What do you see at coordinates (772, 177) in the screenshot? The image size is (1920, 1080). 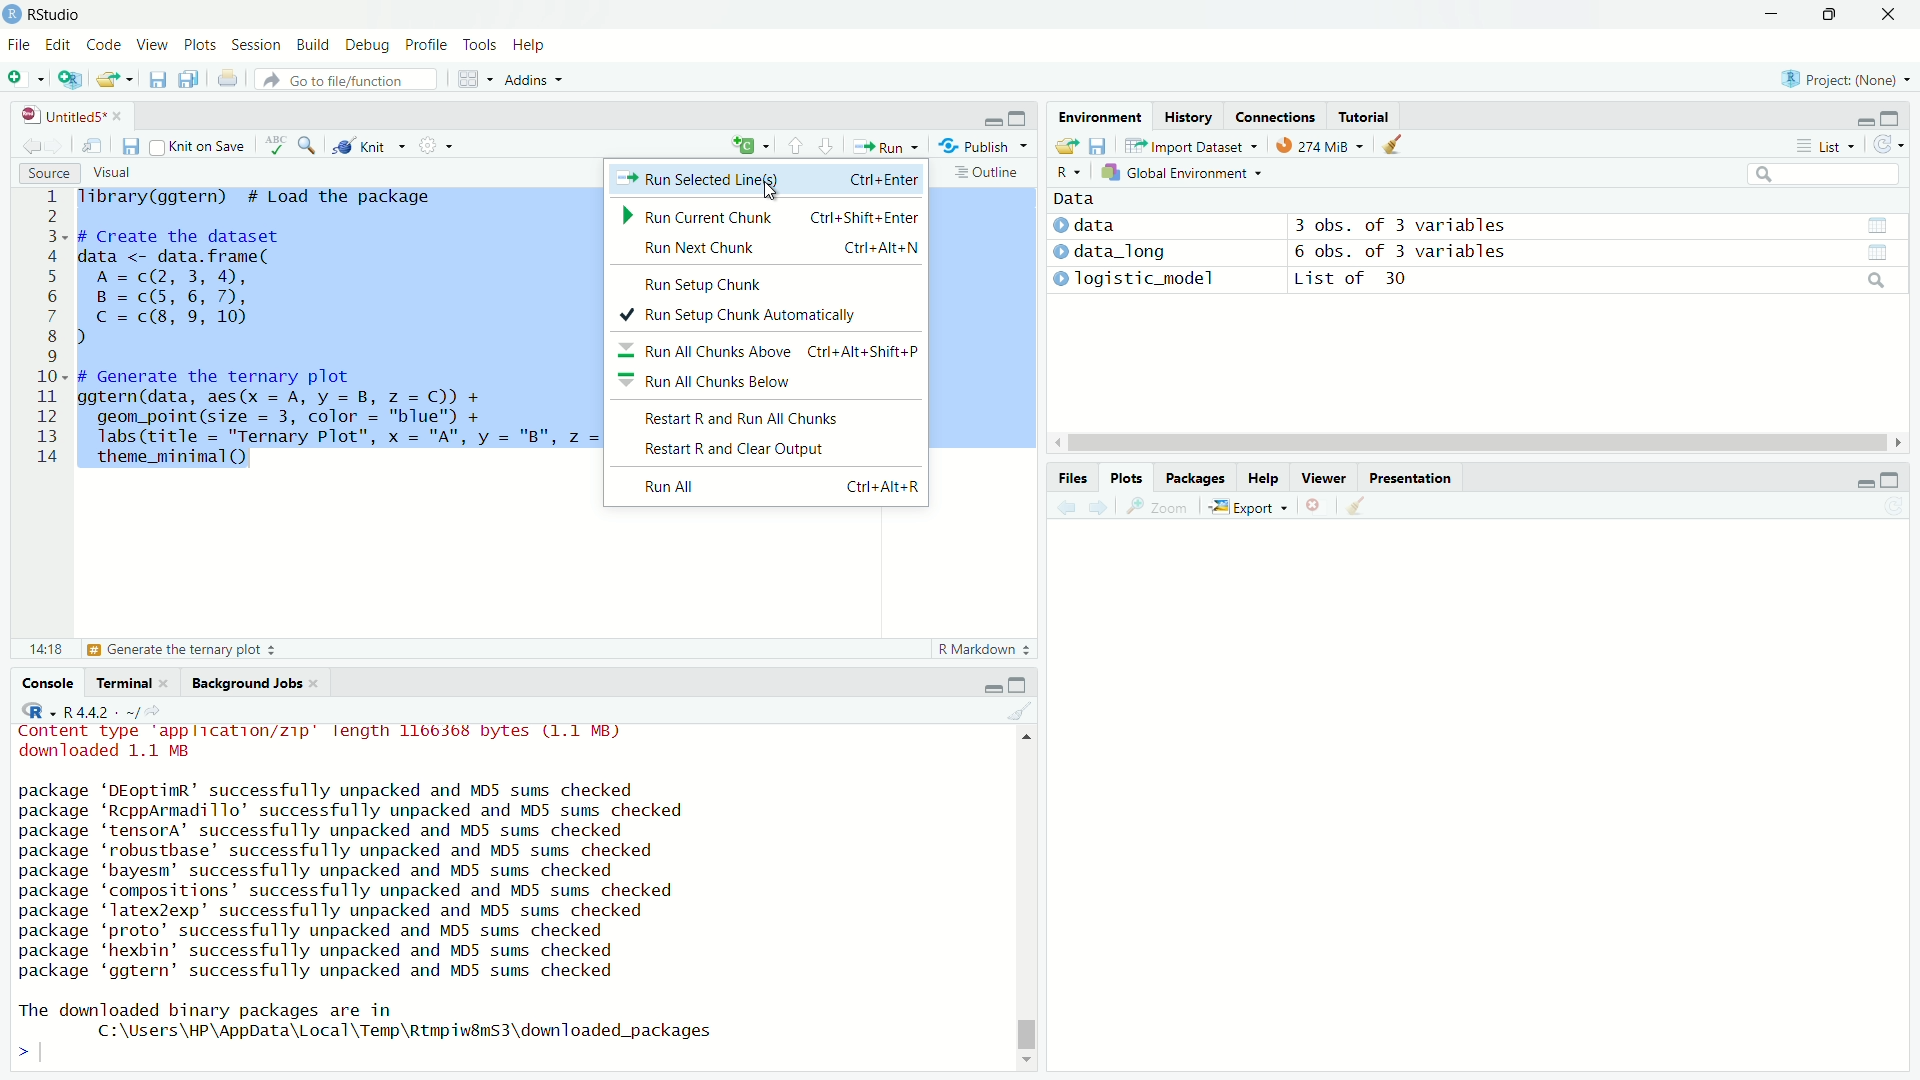 I see `+ Run Selected Line(s) Ctri+Enter` at bounding box center [772, 177].